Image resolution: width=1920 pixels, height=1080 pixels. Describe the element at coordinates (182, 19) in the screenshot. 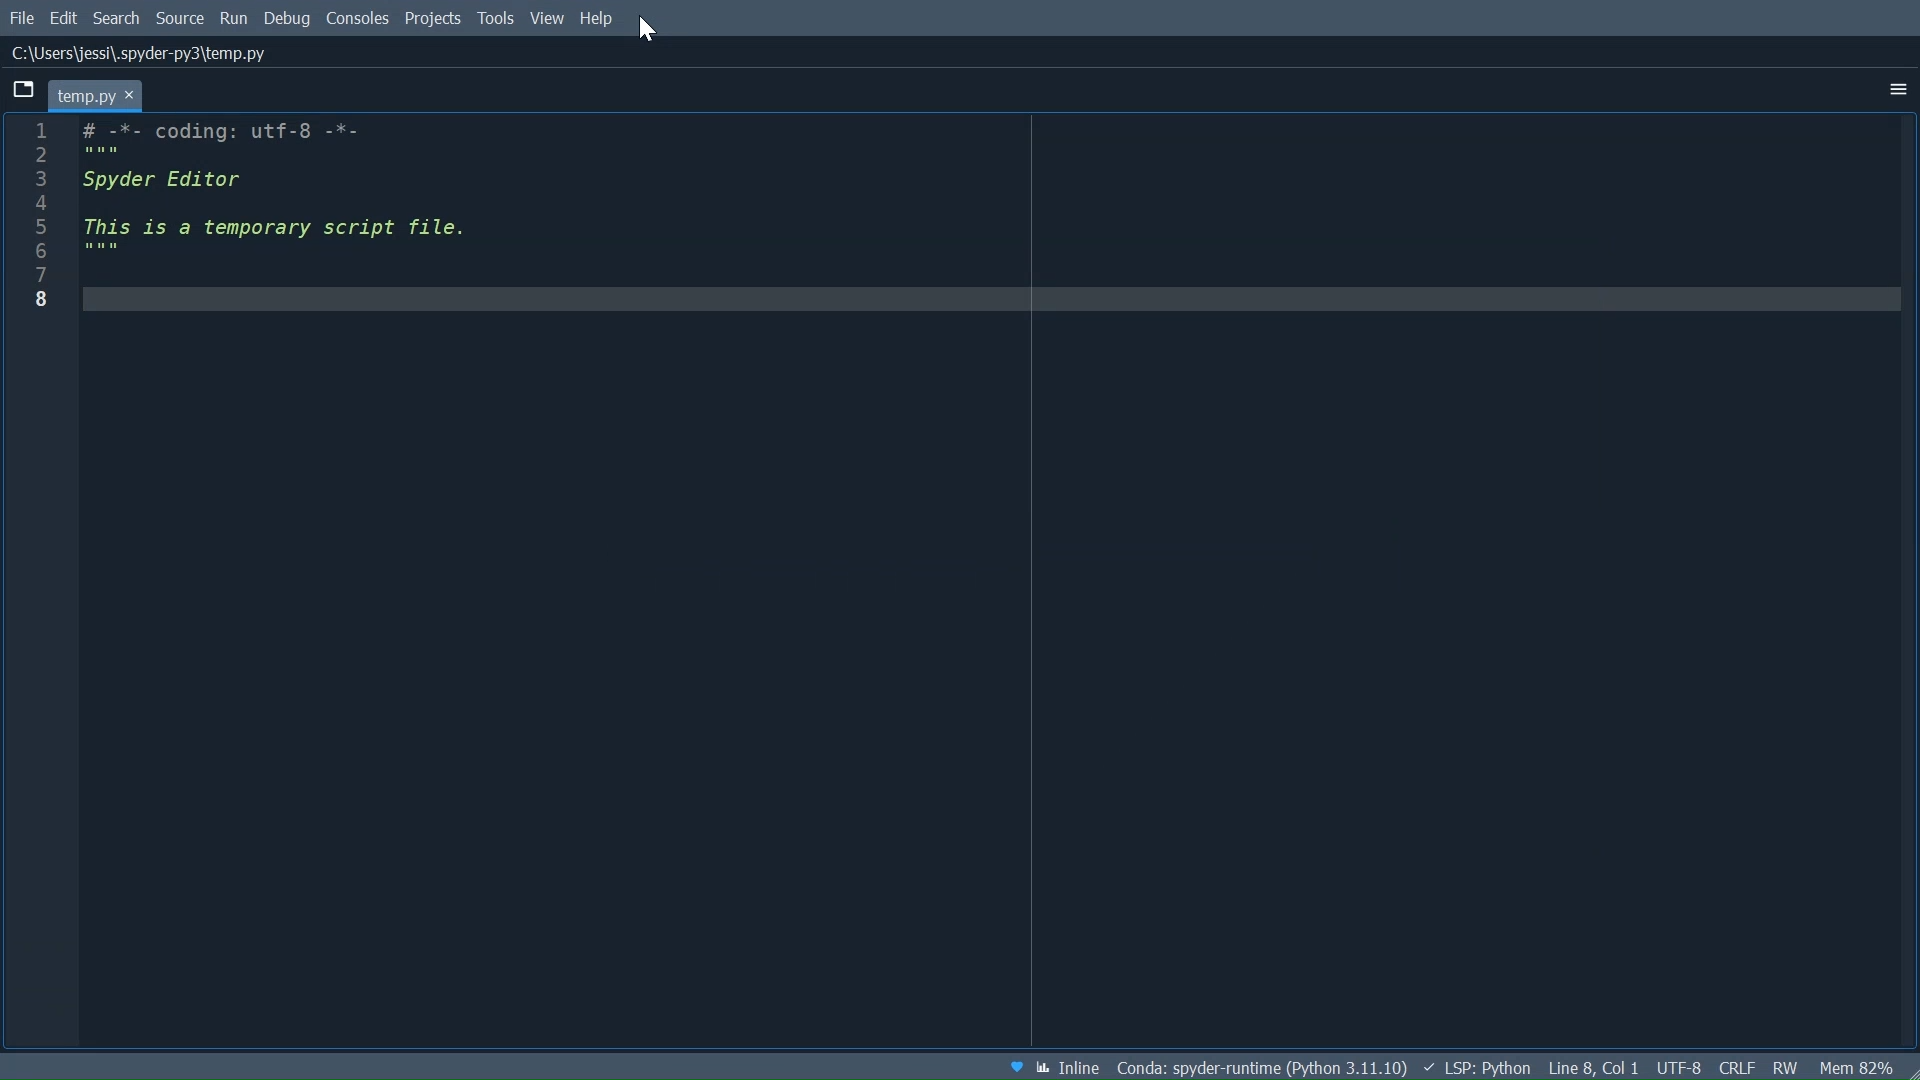

I see `Source` at that location.